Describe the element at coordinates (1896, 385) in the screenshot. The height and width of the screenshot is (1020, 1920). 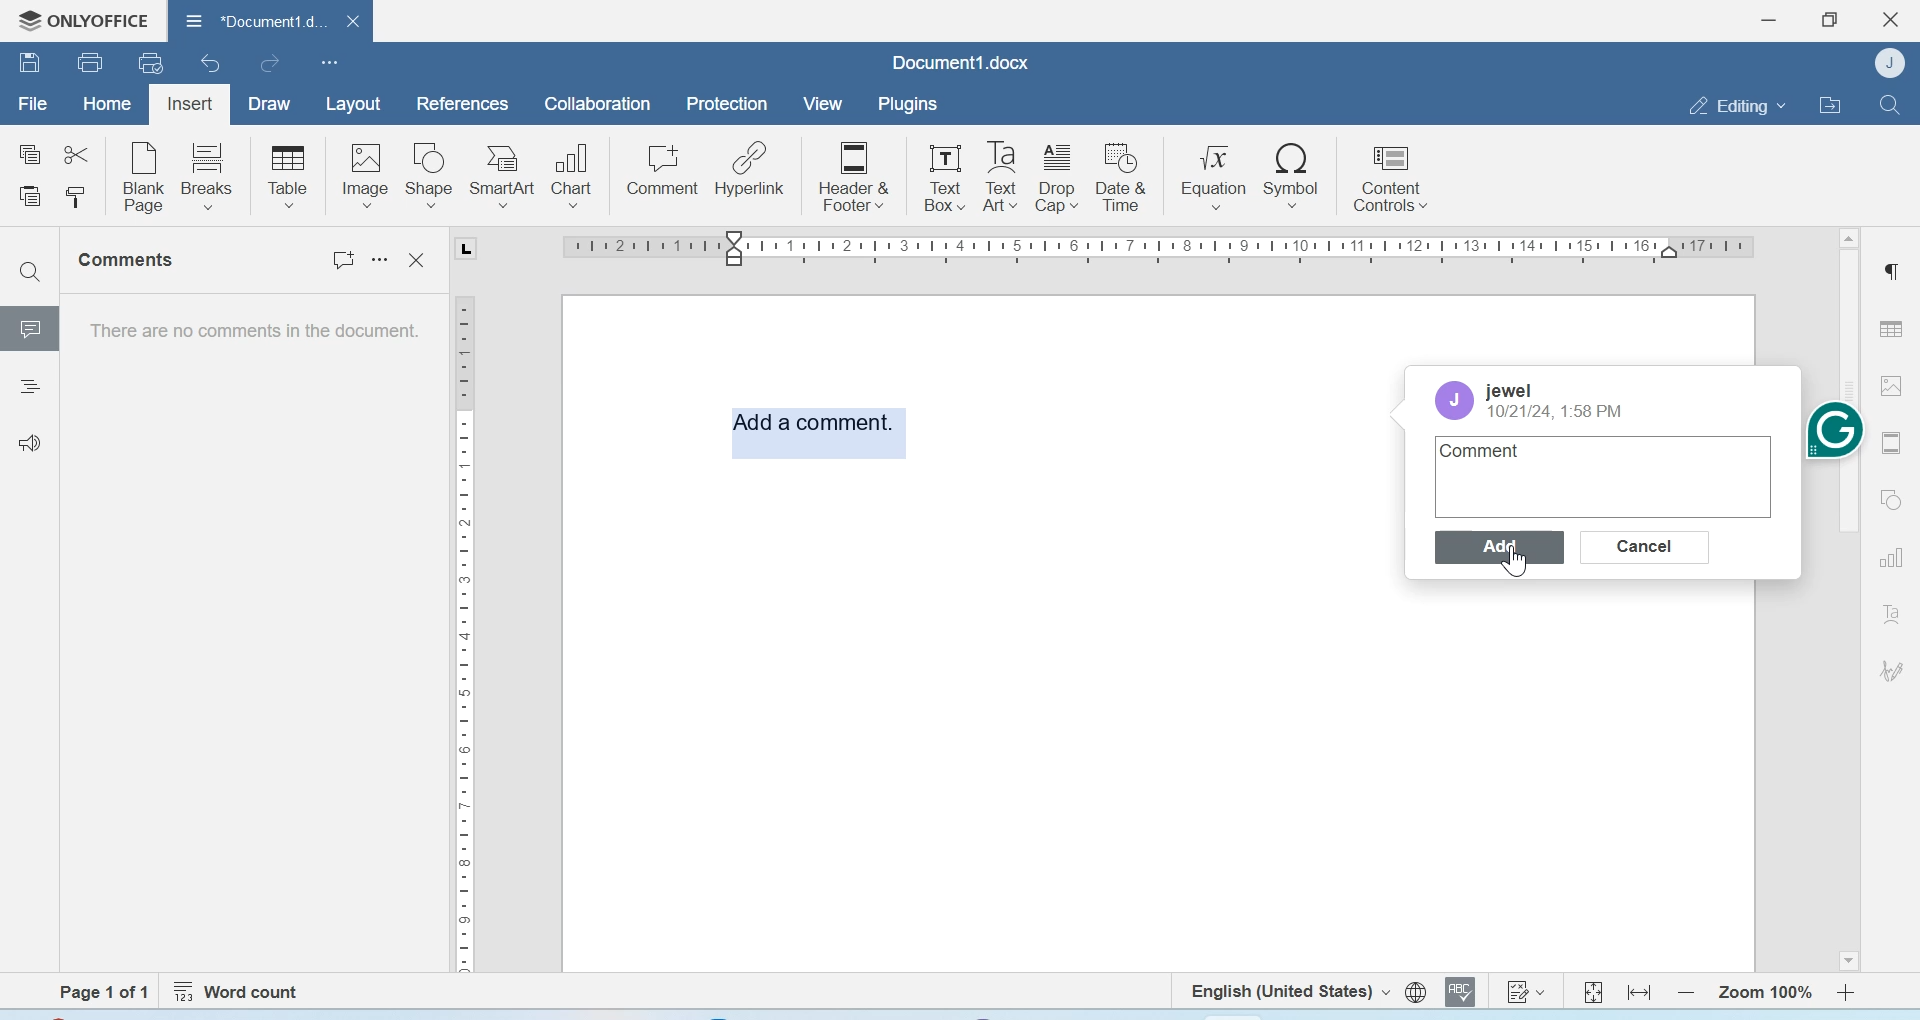
I see `Image` at that location.